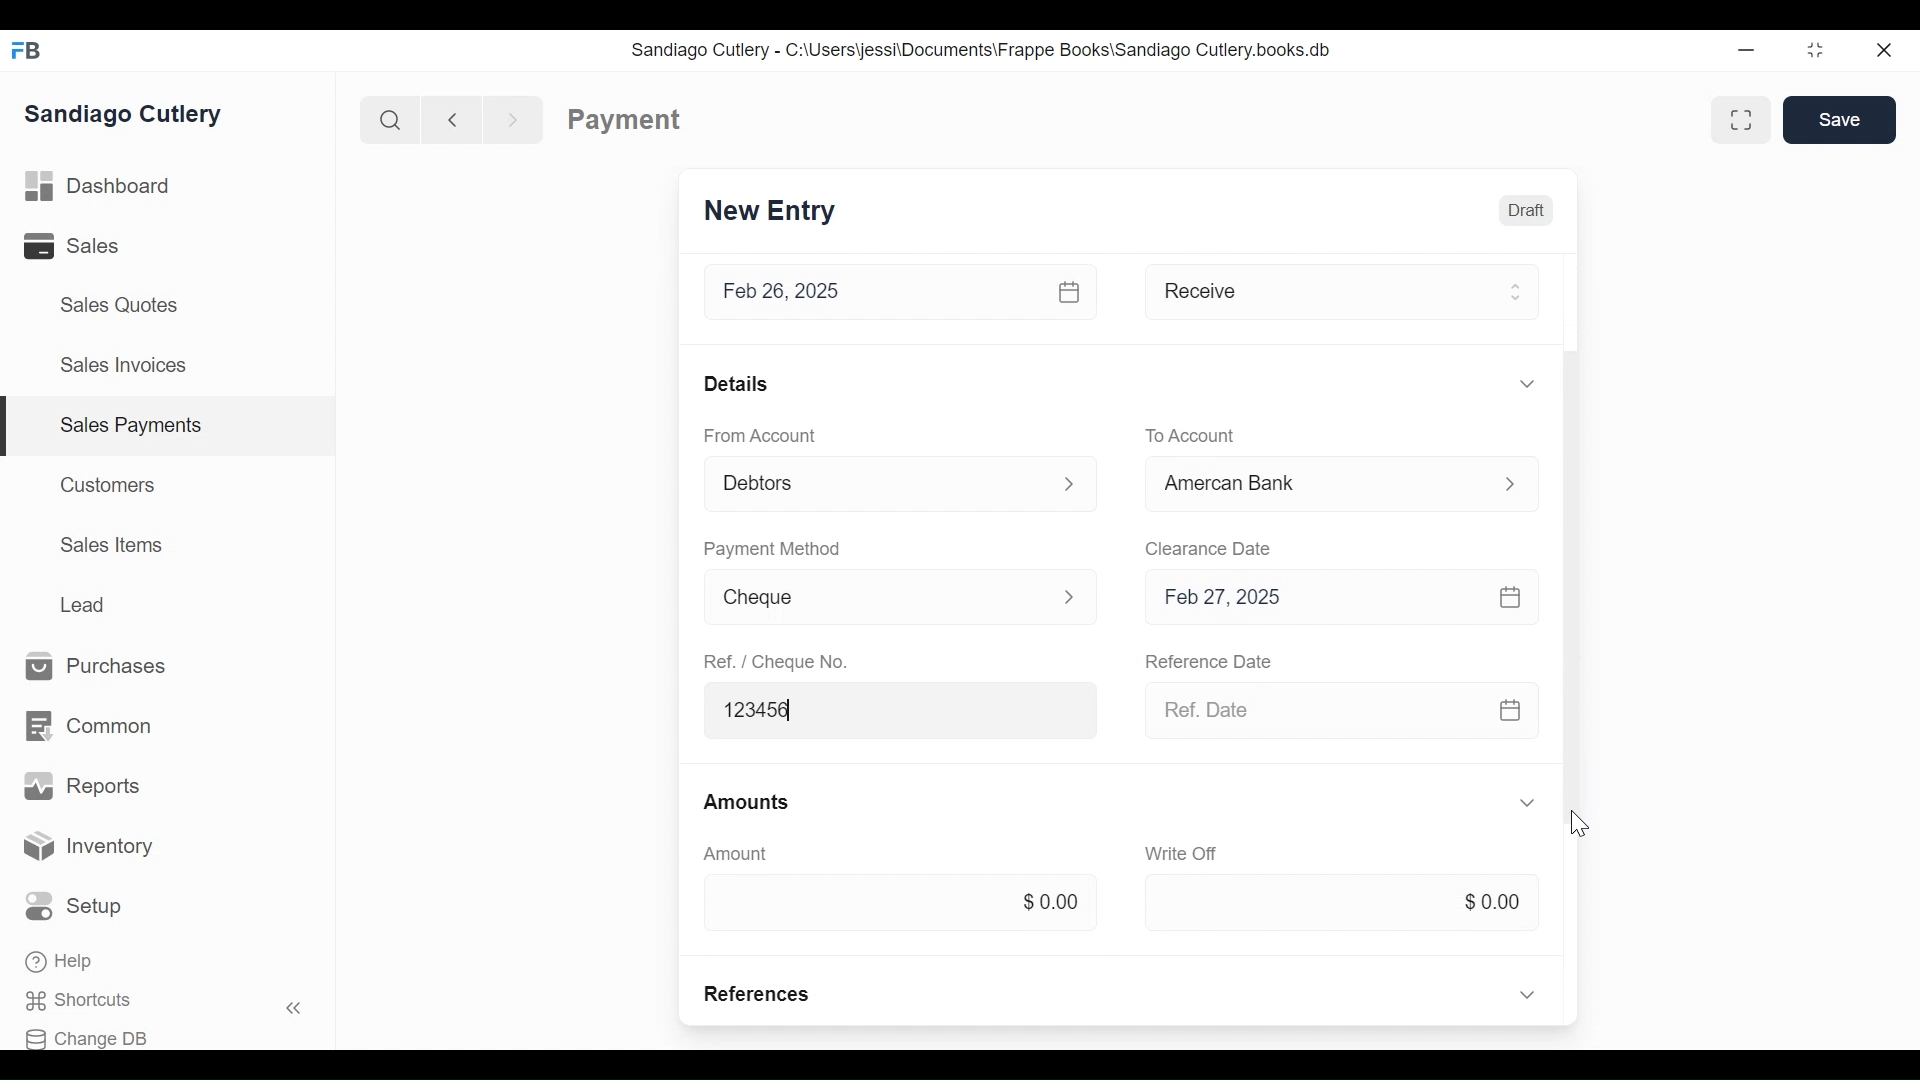 The height and width of the screenshot is (1080, 1920). I want to click on $0.00, so click(895, 900).